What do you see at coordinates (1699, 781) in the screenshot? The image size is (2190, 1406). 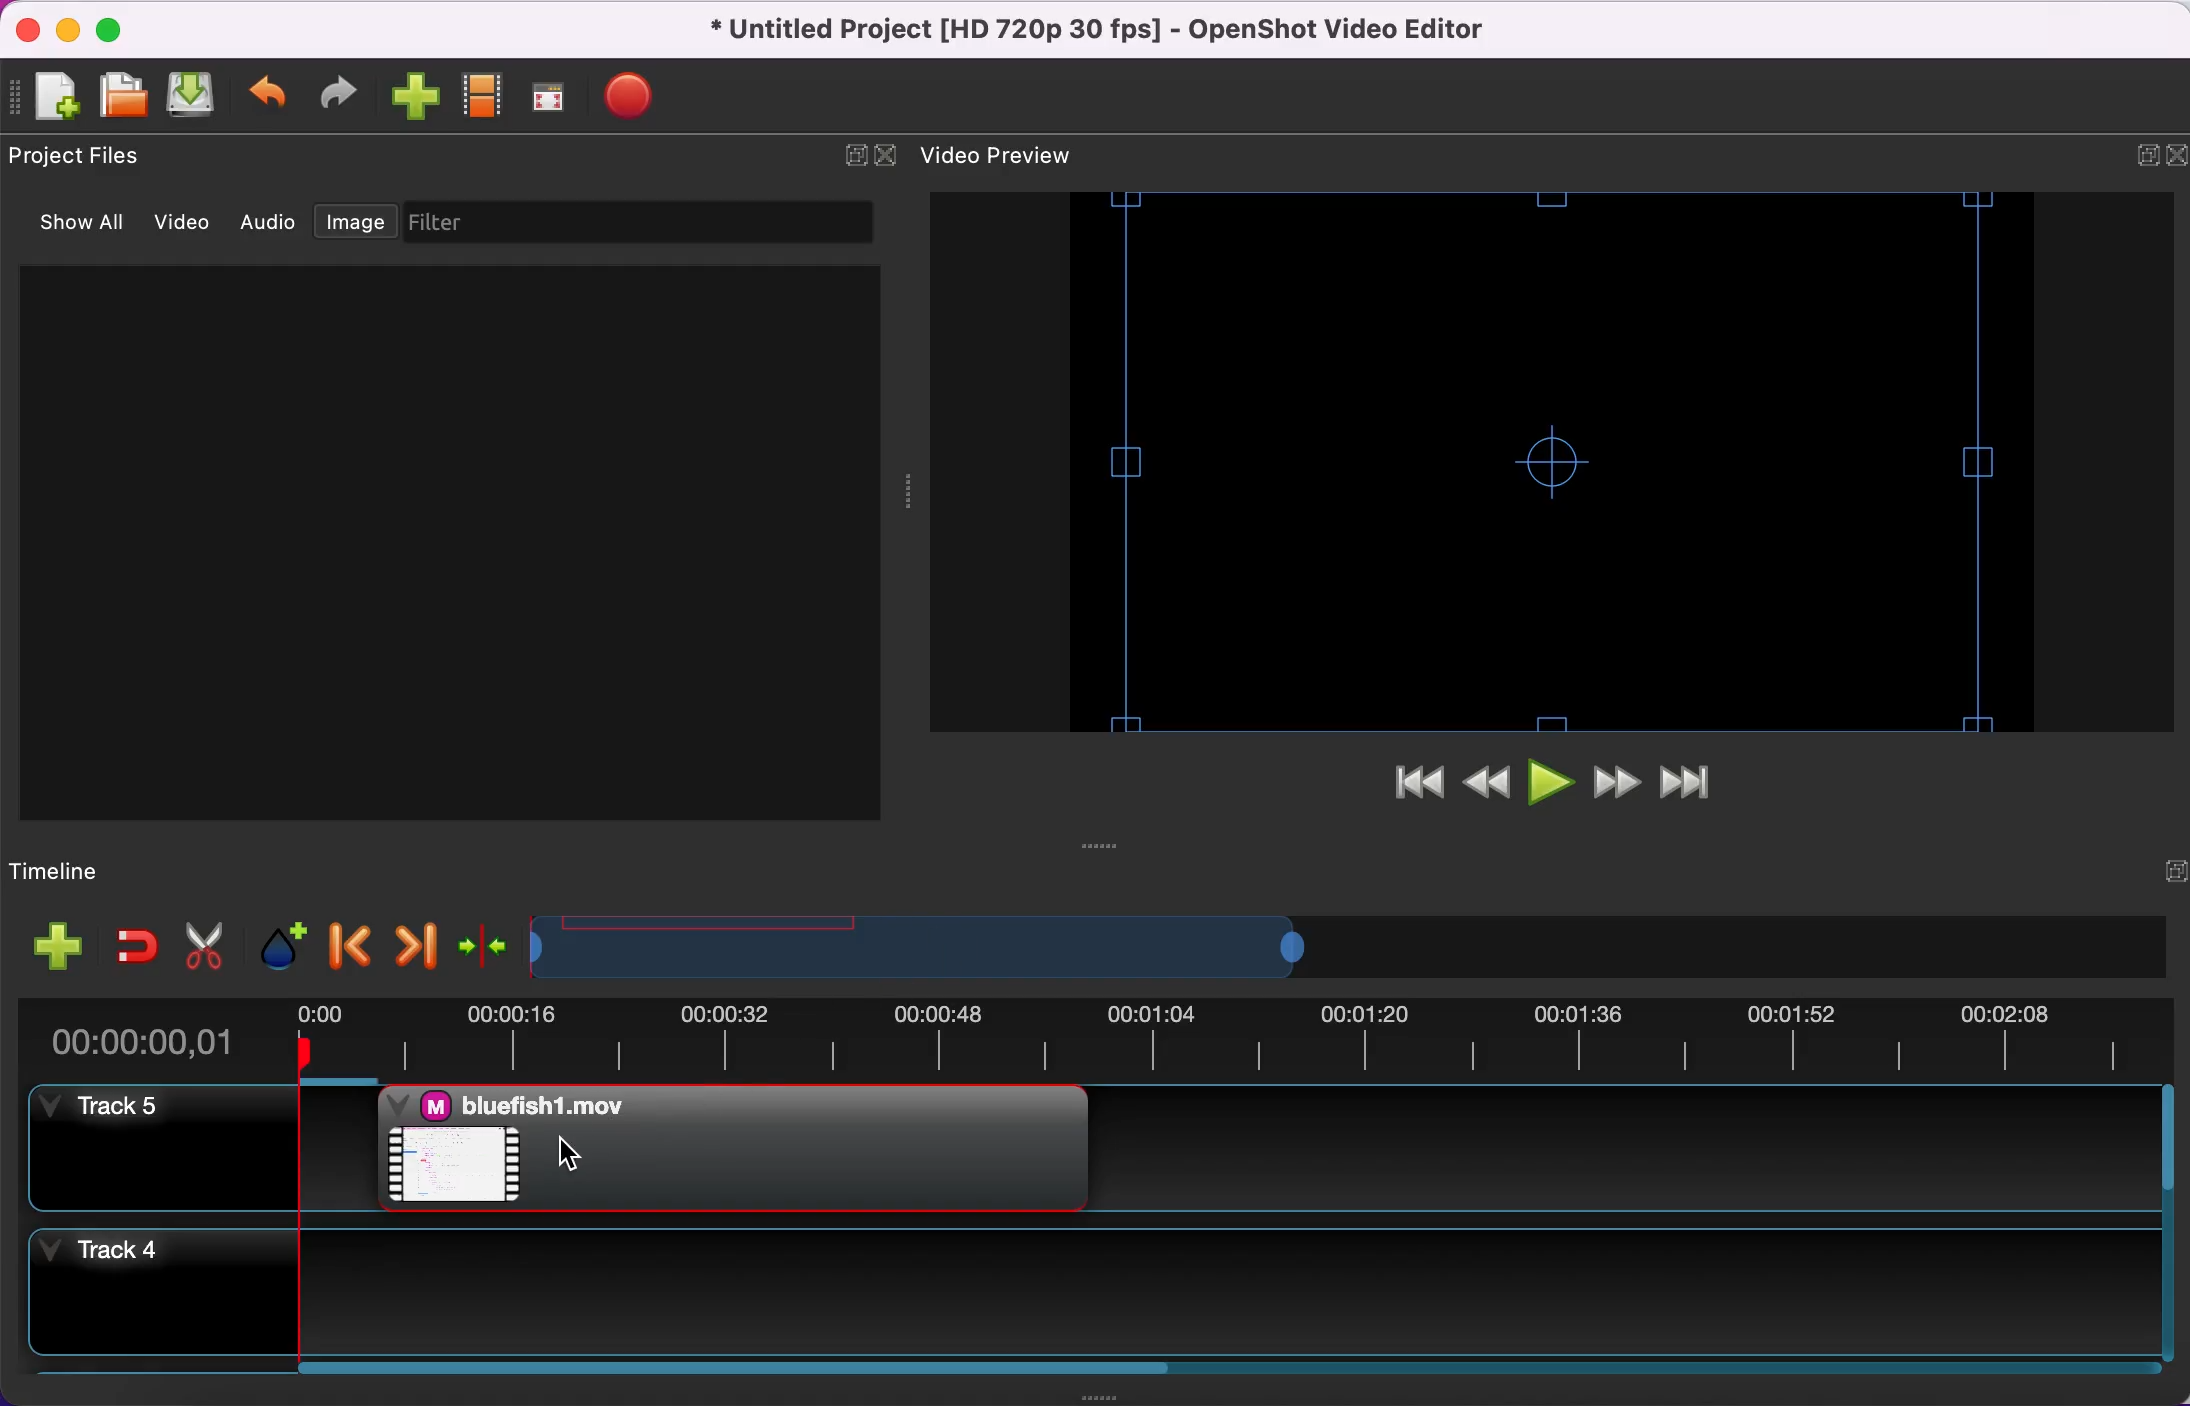 I see `jump to end` at bounding box center [1699, 781].